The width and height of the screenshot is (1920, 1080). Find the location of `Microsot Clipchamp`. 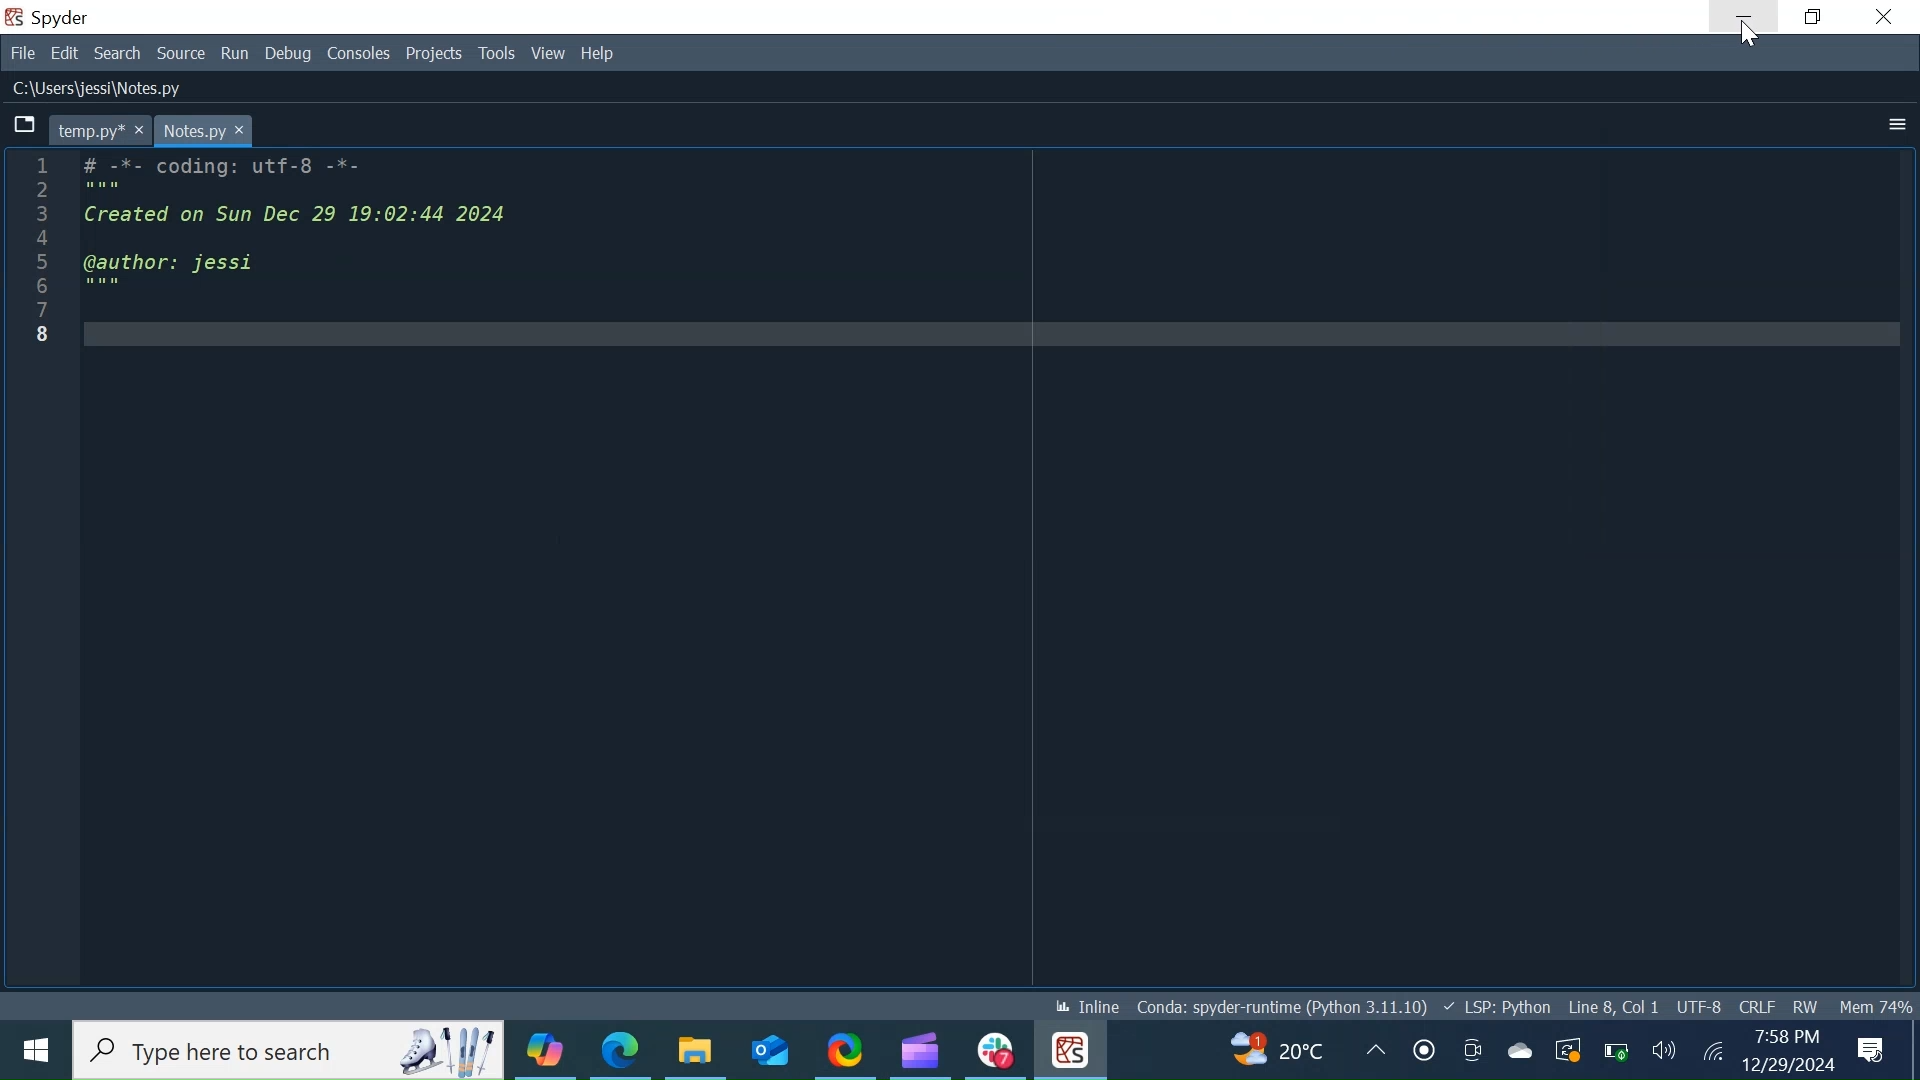

Microsot Clipchamp is located at coordinates (921, 1049).